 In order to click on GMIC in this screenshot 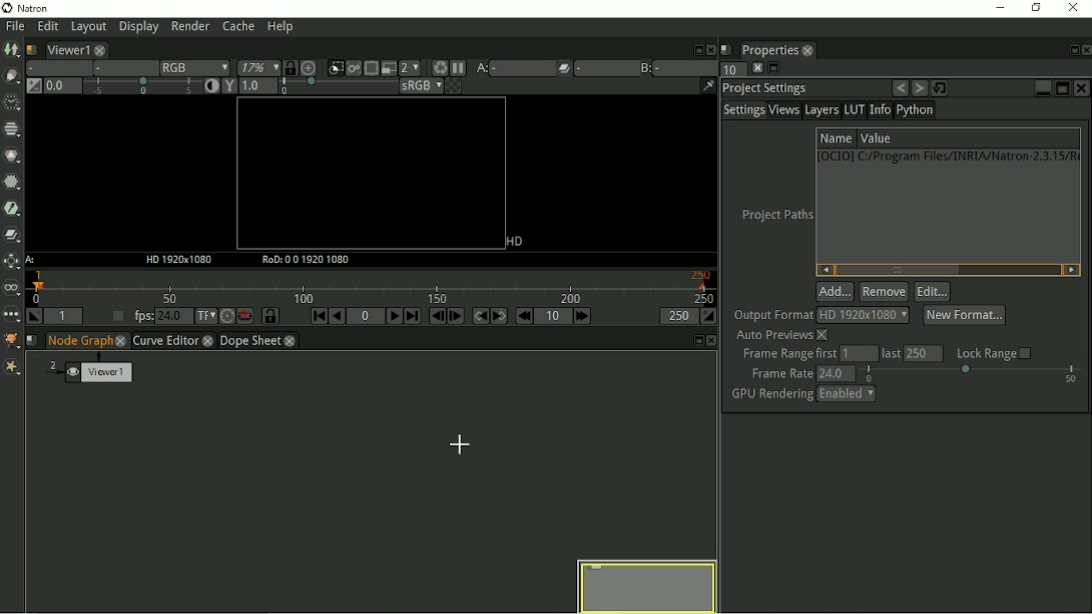, I will do `click(11, 341)`.